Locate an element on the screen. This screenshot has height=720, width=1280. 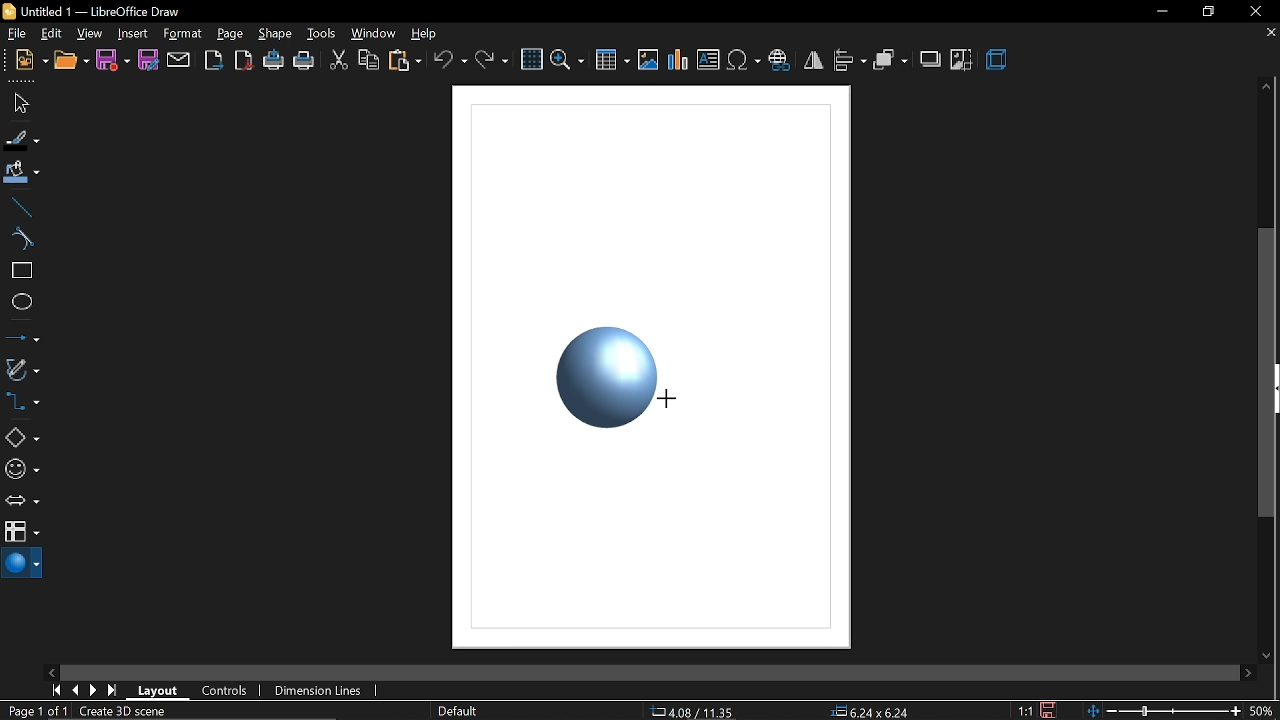
minimize is located at coordinates (1159, 12).